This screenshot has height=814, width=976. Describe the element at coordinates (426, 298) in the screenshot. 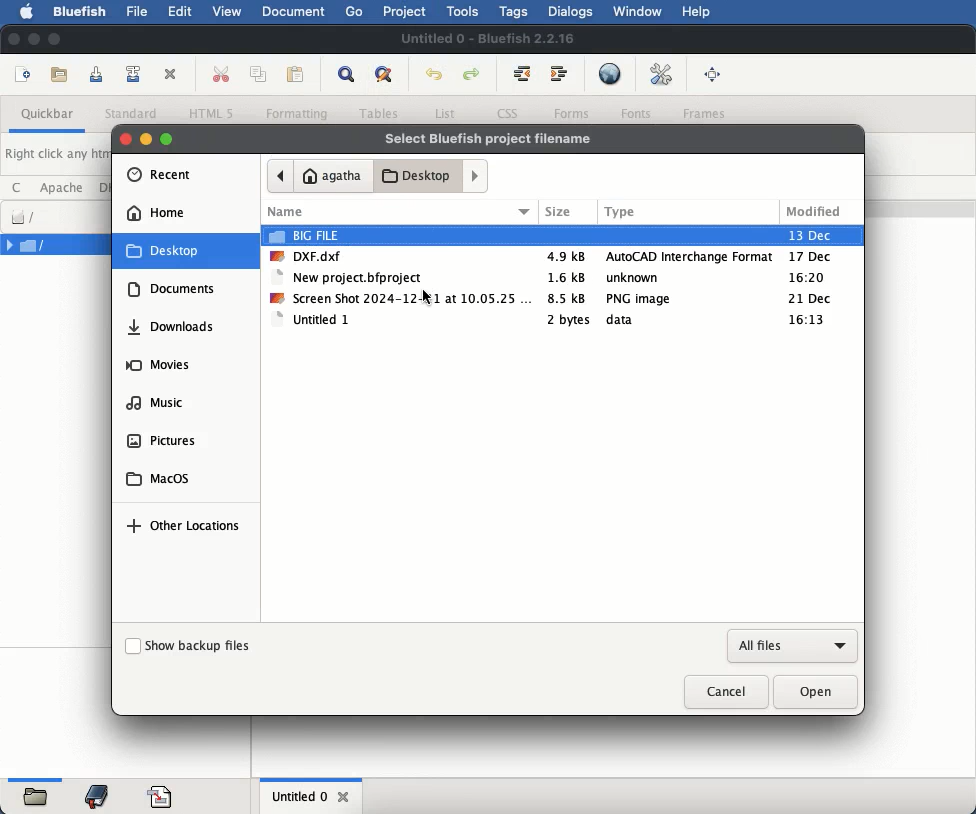

I see `cursor` at that location.